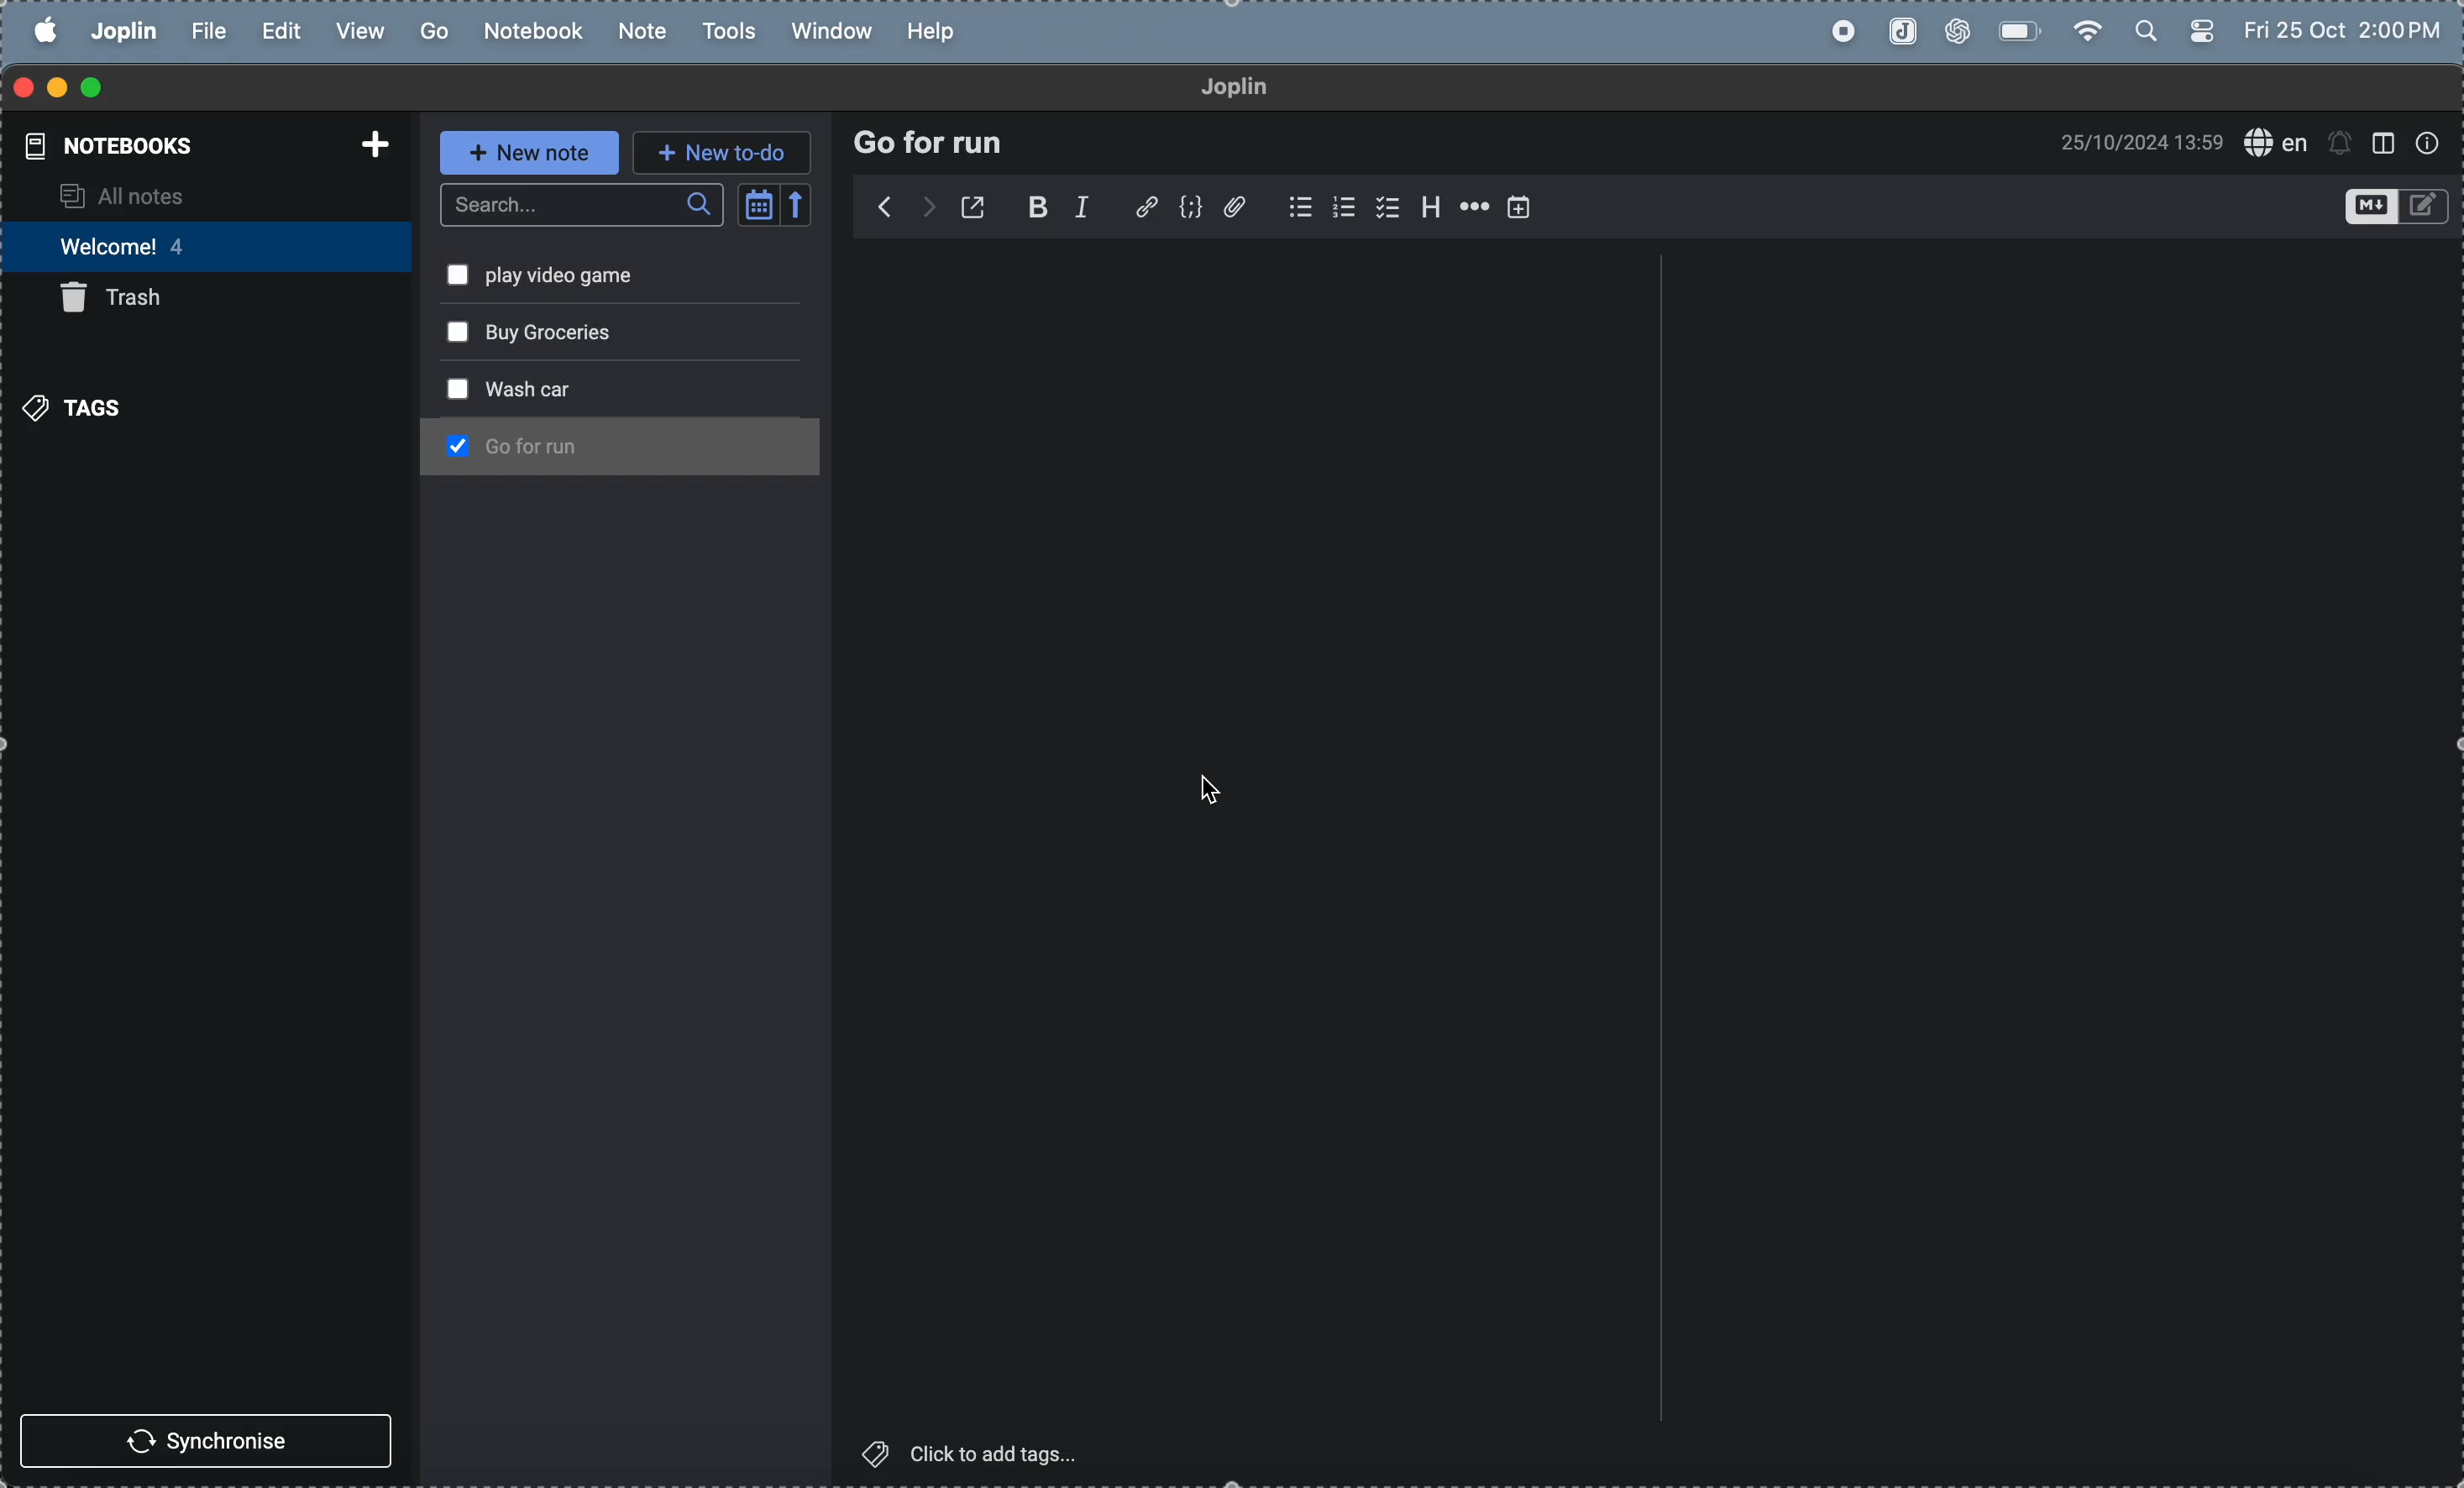 Image resolution: width=2464 pixels, height=1488 pixels. I want to click on checked task, so click(454, 443).